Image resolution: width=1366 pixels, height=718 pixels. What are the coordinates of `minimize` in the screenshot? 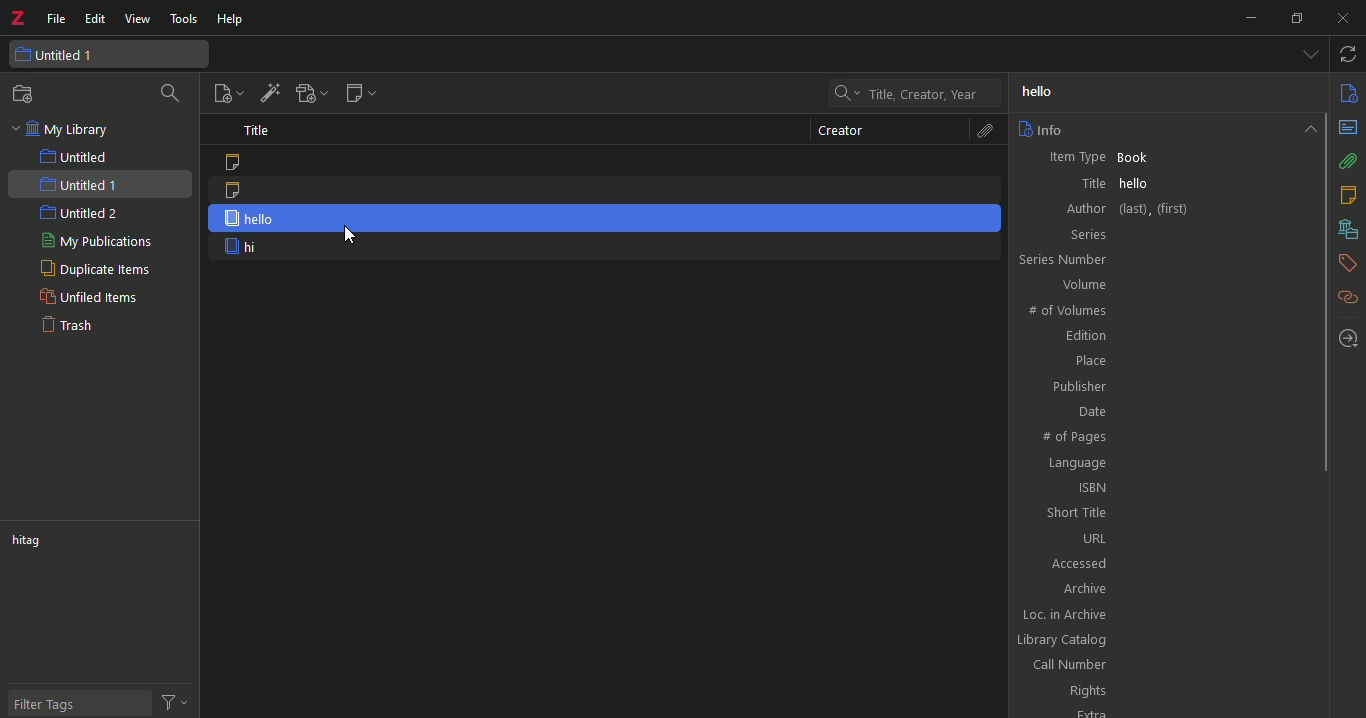 It's located at (1248, 17).